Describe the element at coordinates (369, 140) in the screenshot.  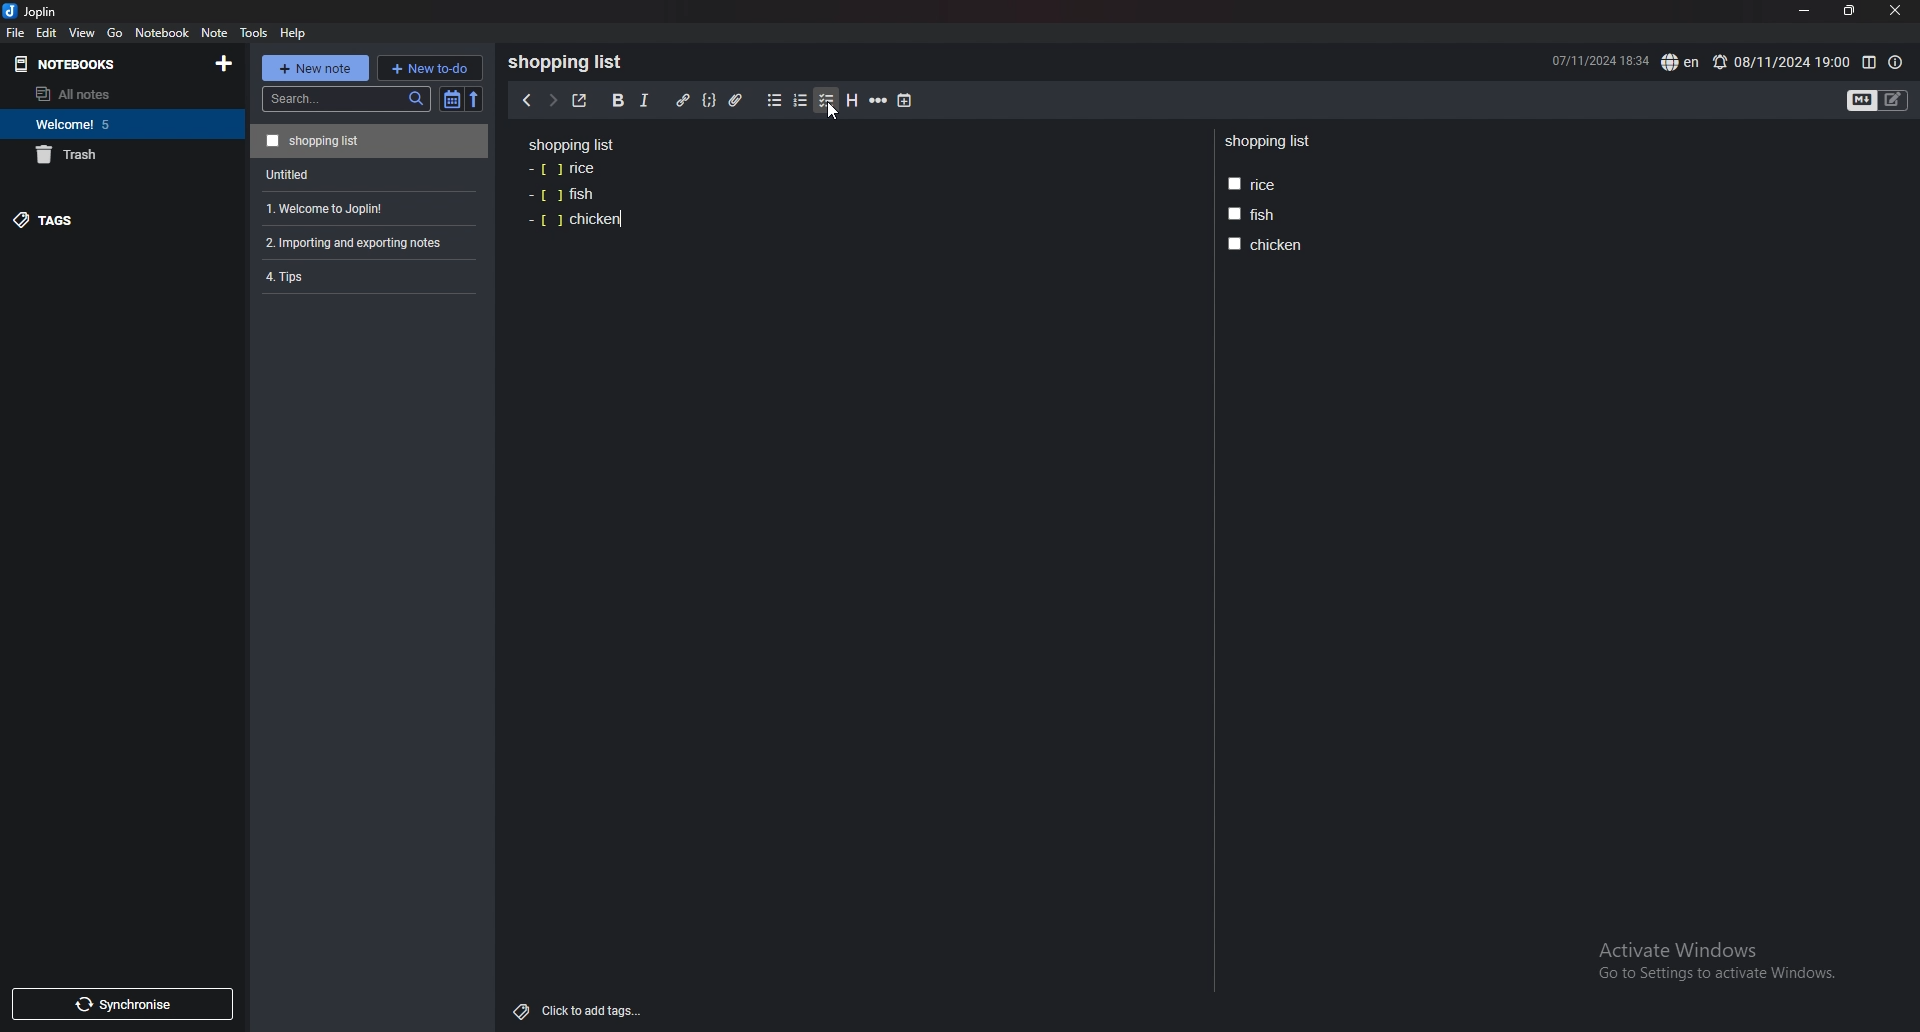
I see `Shopping list` at that location.